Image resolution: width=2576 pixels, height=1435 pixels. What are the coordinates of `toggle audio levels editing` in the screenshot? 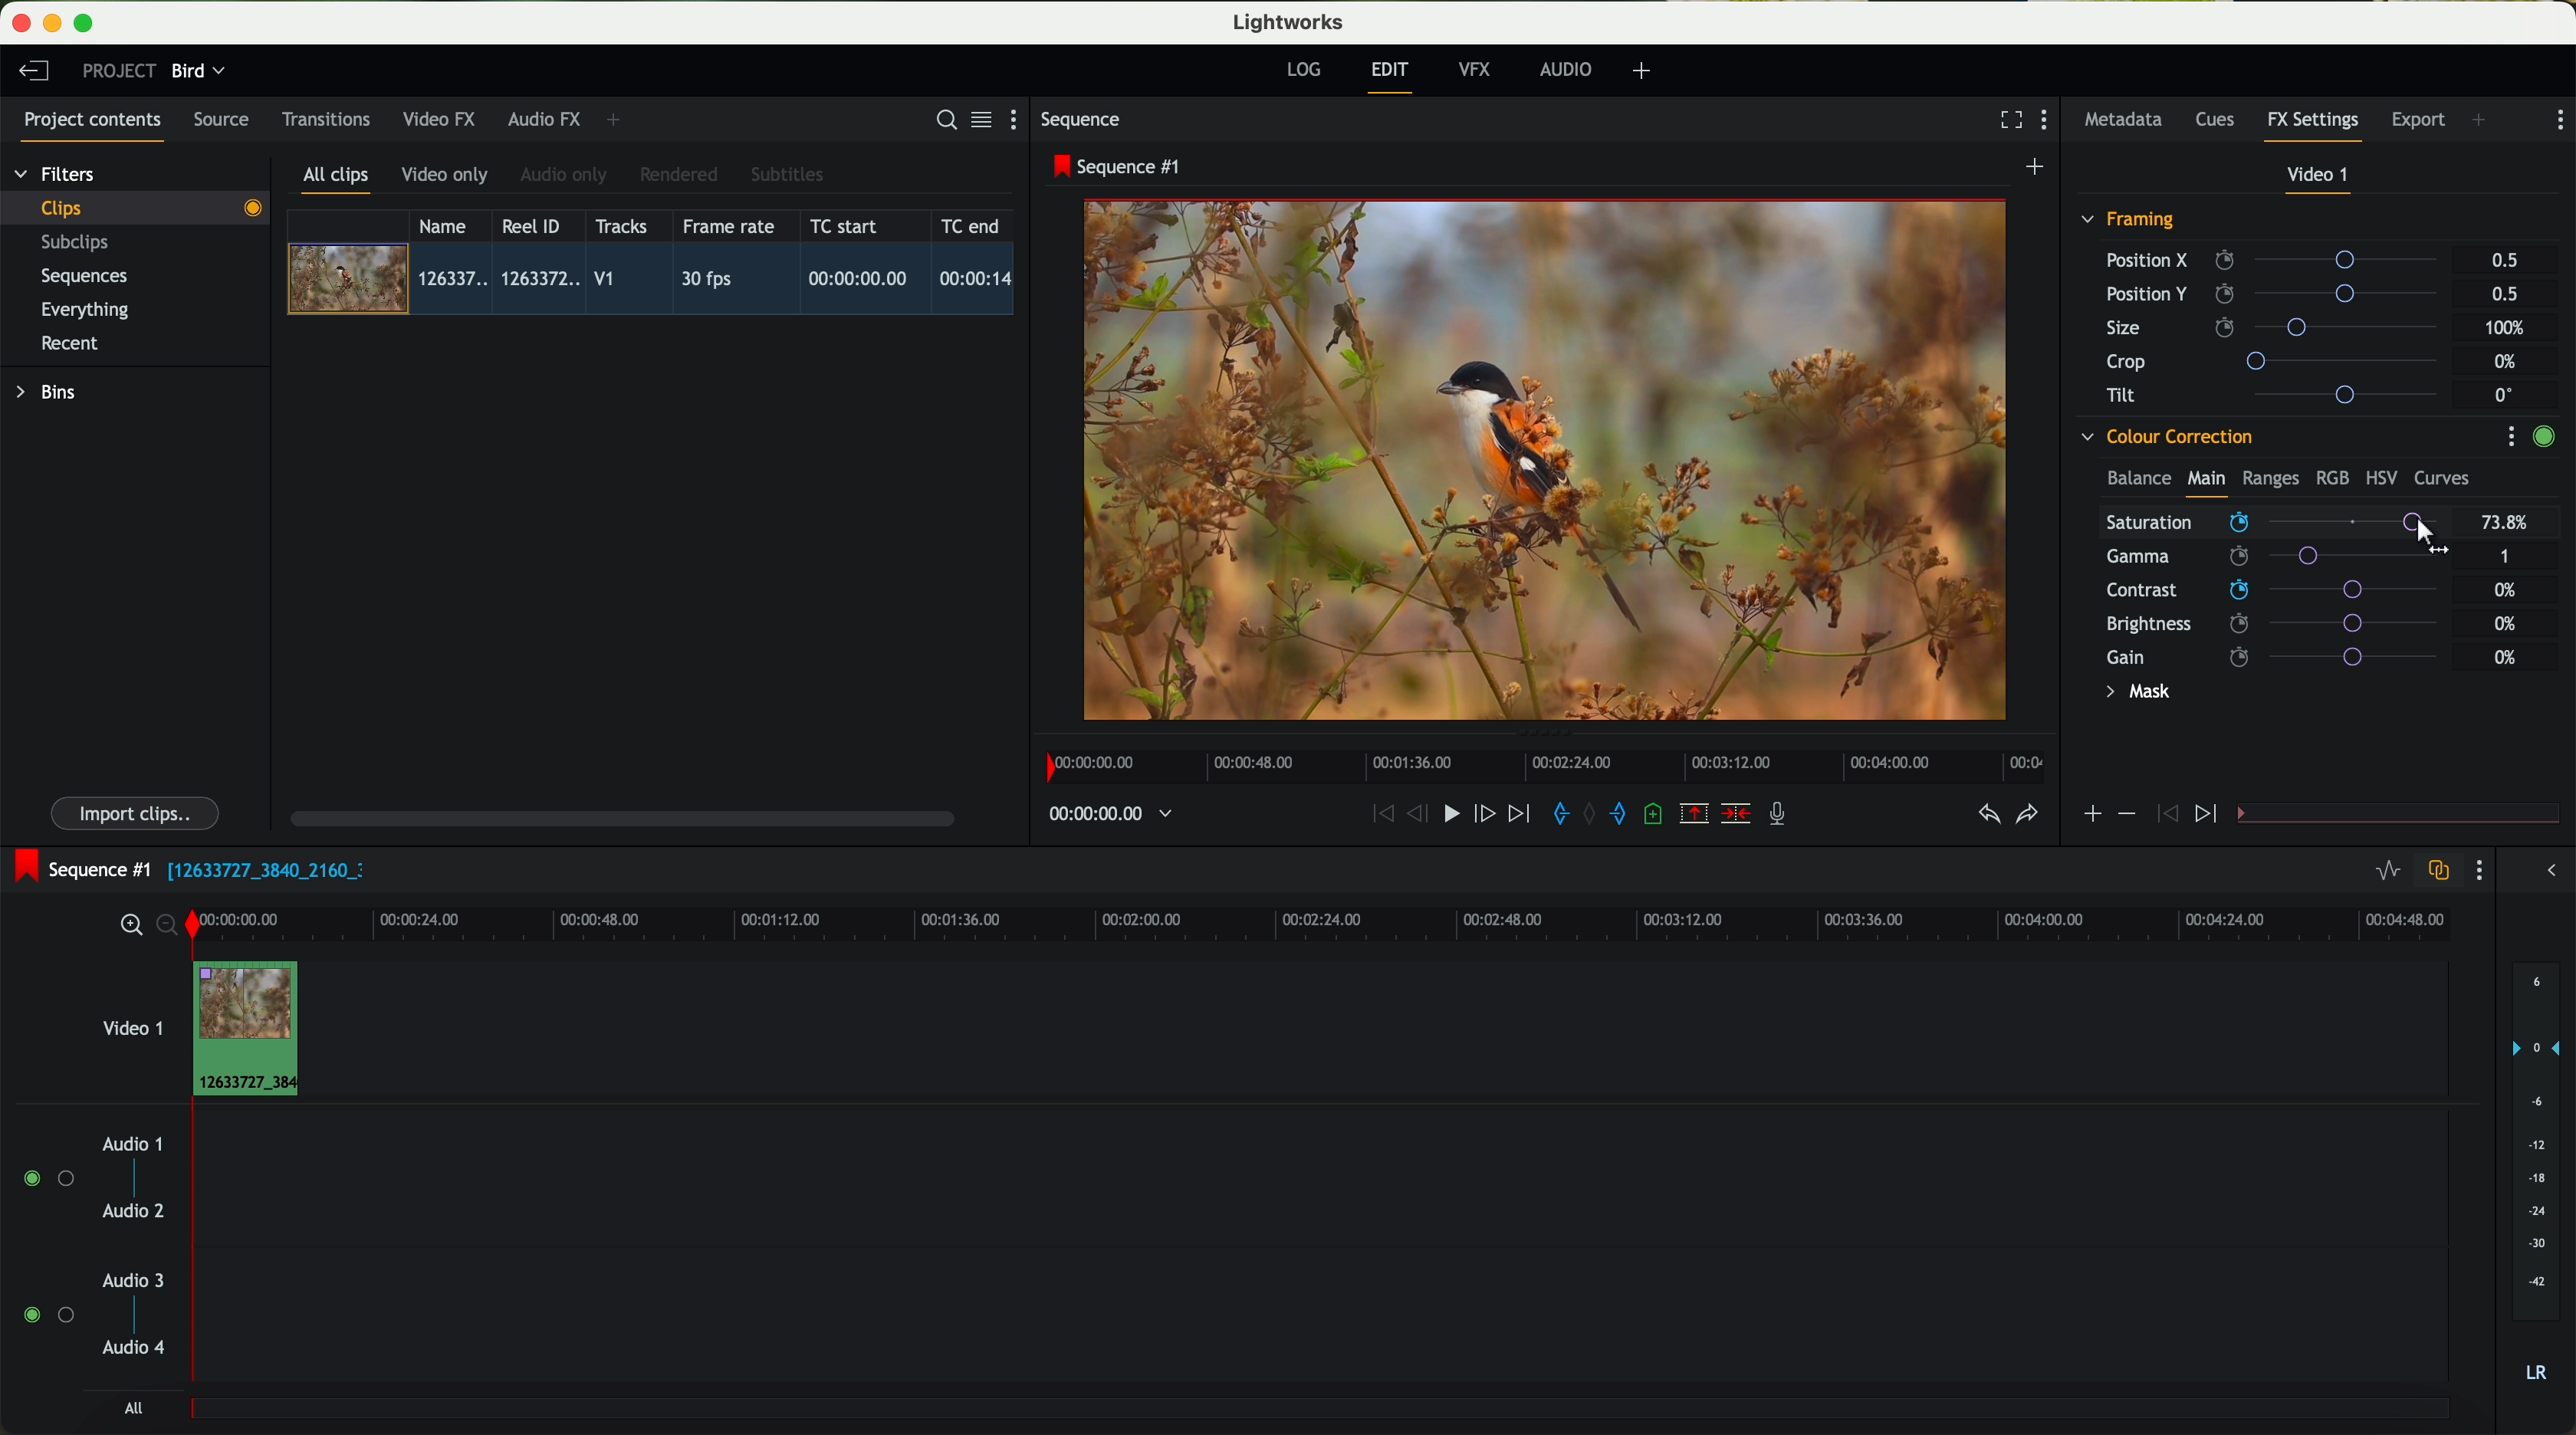 It's located at (2387, 873).